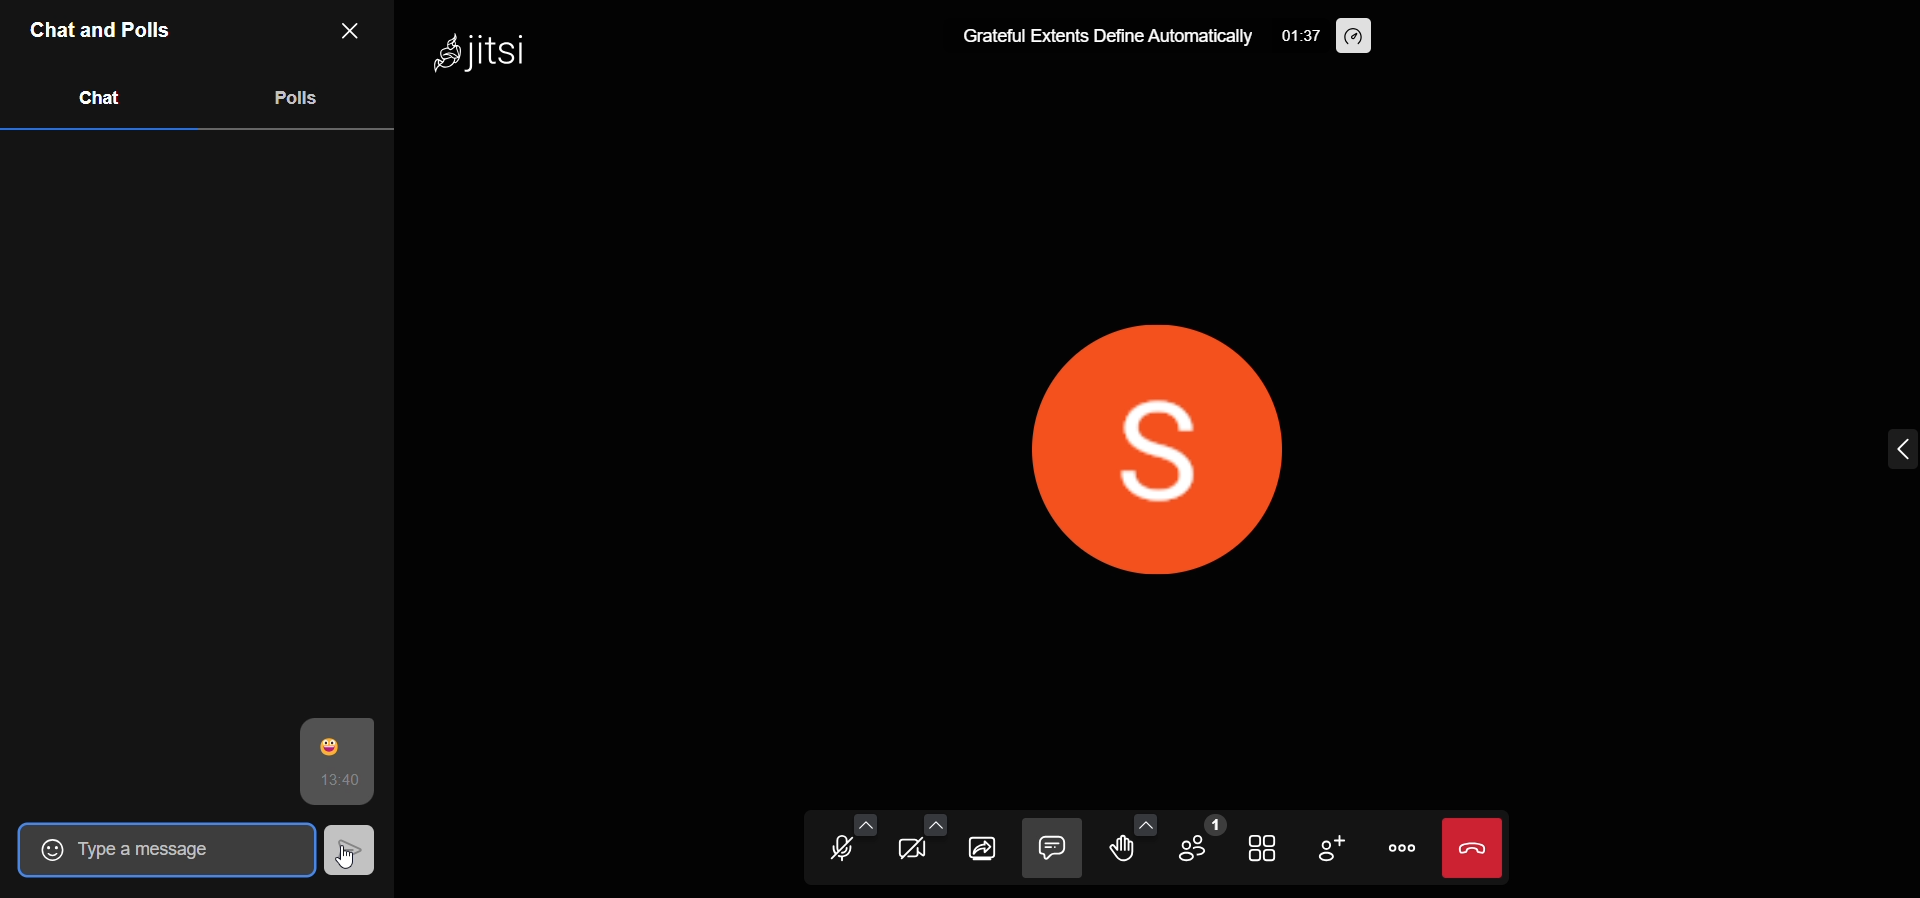  What do you see at coordinates (103, 31) in the screenshot?
I see `chats and pols` at bounding box center [103, 31].